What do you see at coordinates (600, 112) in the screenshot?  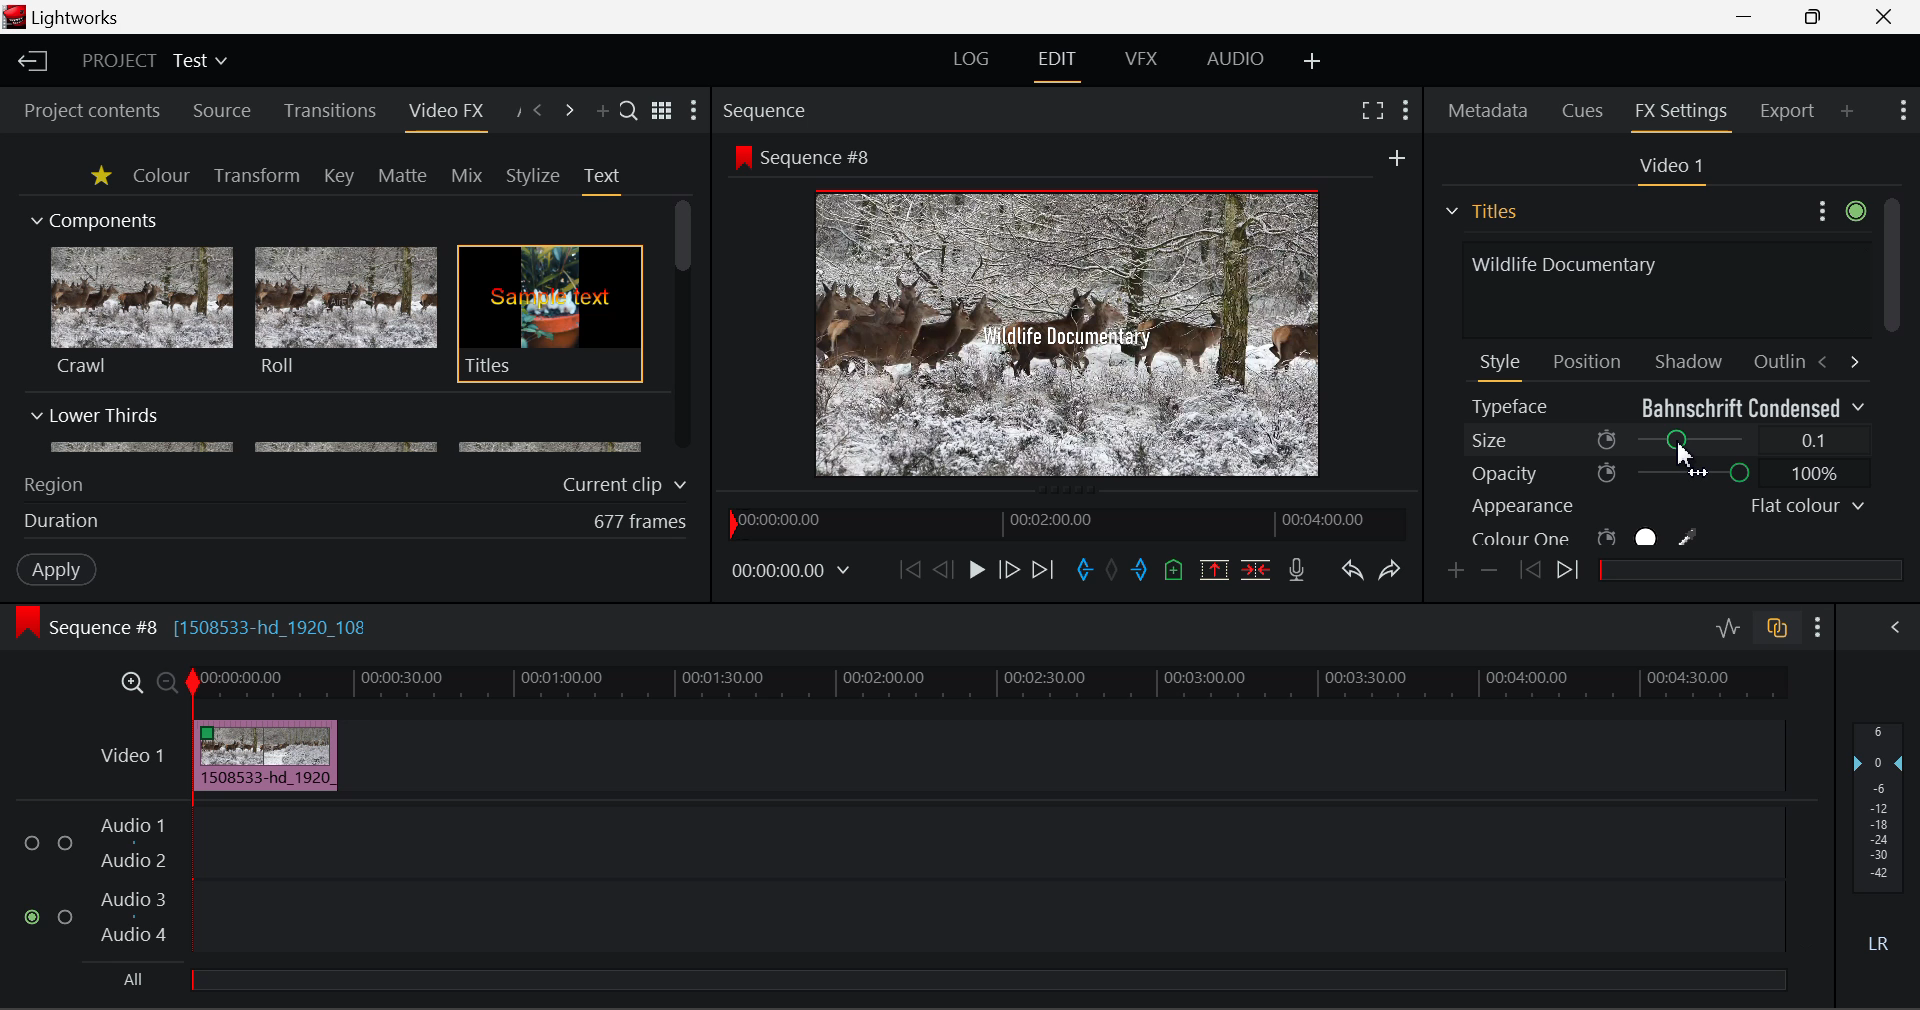 I see `Add Panel` at bounding box center [600, 112].